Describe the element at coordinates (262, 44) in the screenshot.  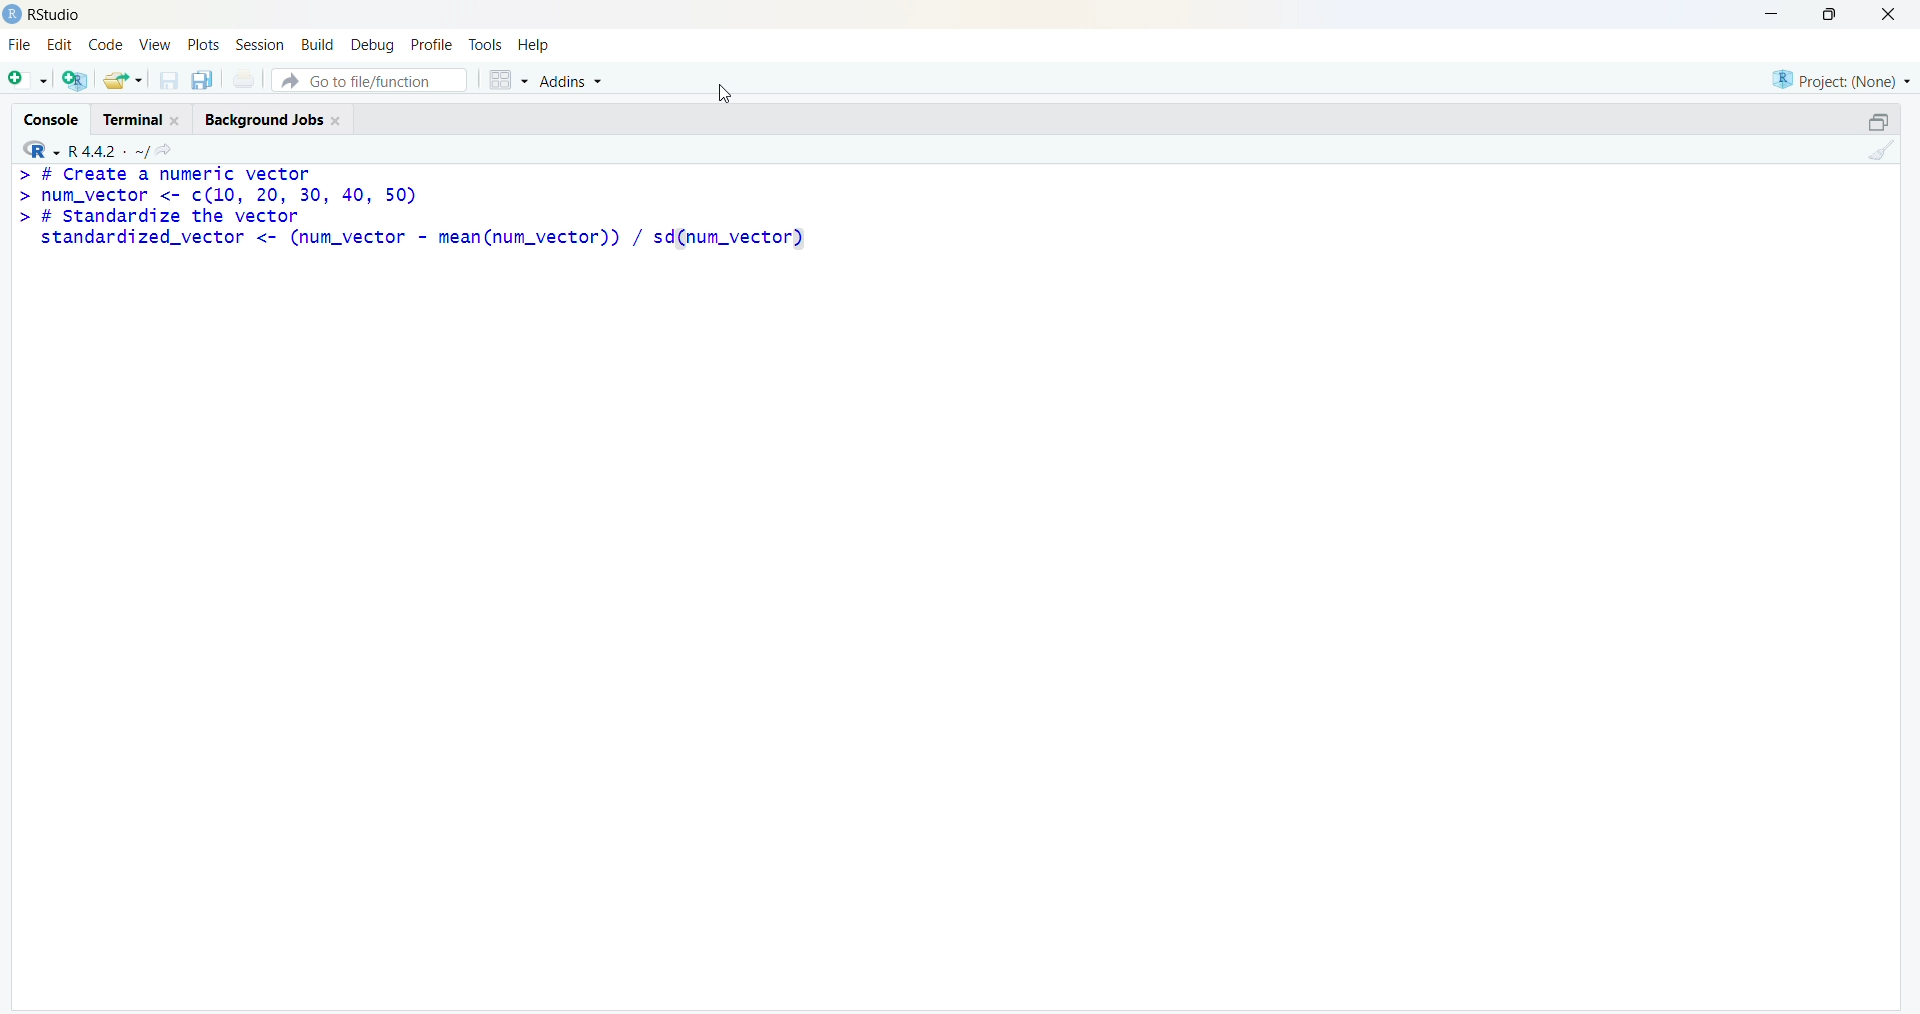
I see `session` at that location.